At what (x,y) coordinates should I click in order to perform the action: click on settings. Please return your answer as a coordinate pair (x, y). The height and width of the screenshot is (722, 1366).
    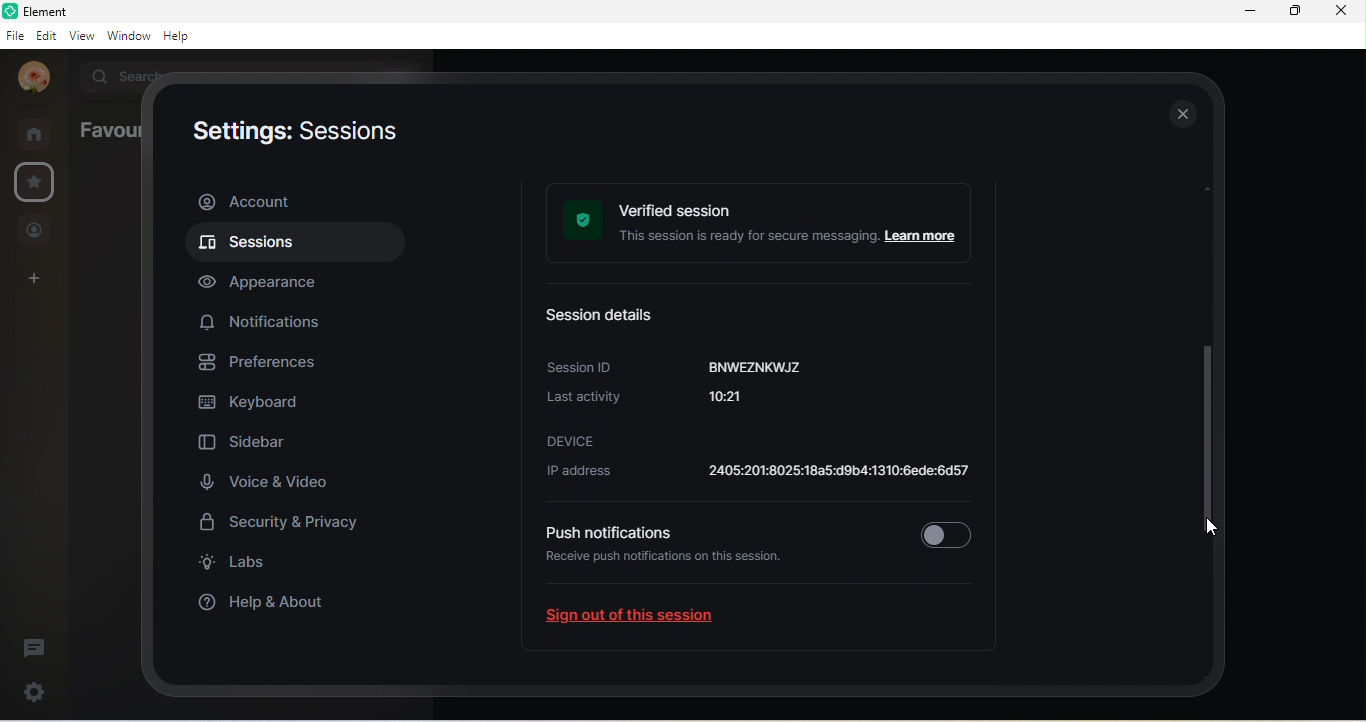
    Looking at the image, I should click on (31, 691).